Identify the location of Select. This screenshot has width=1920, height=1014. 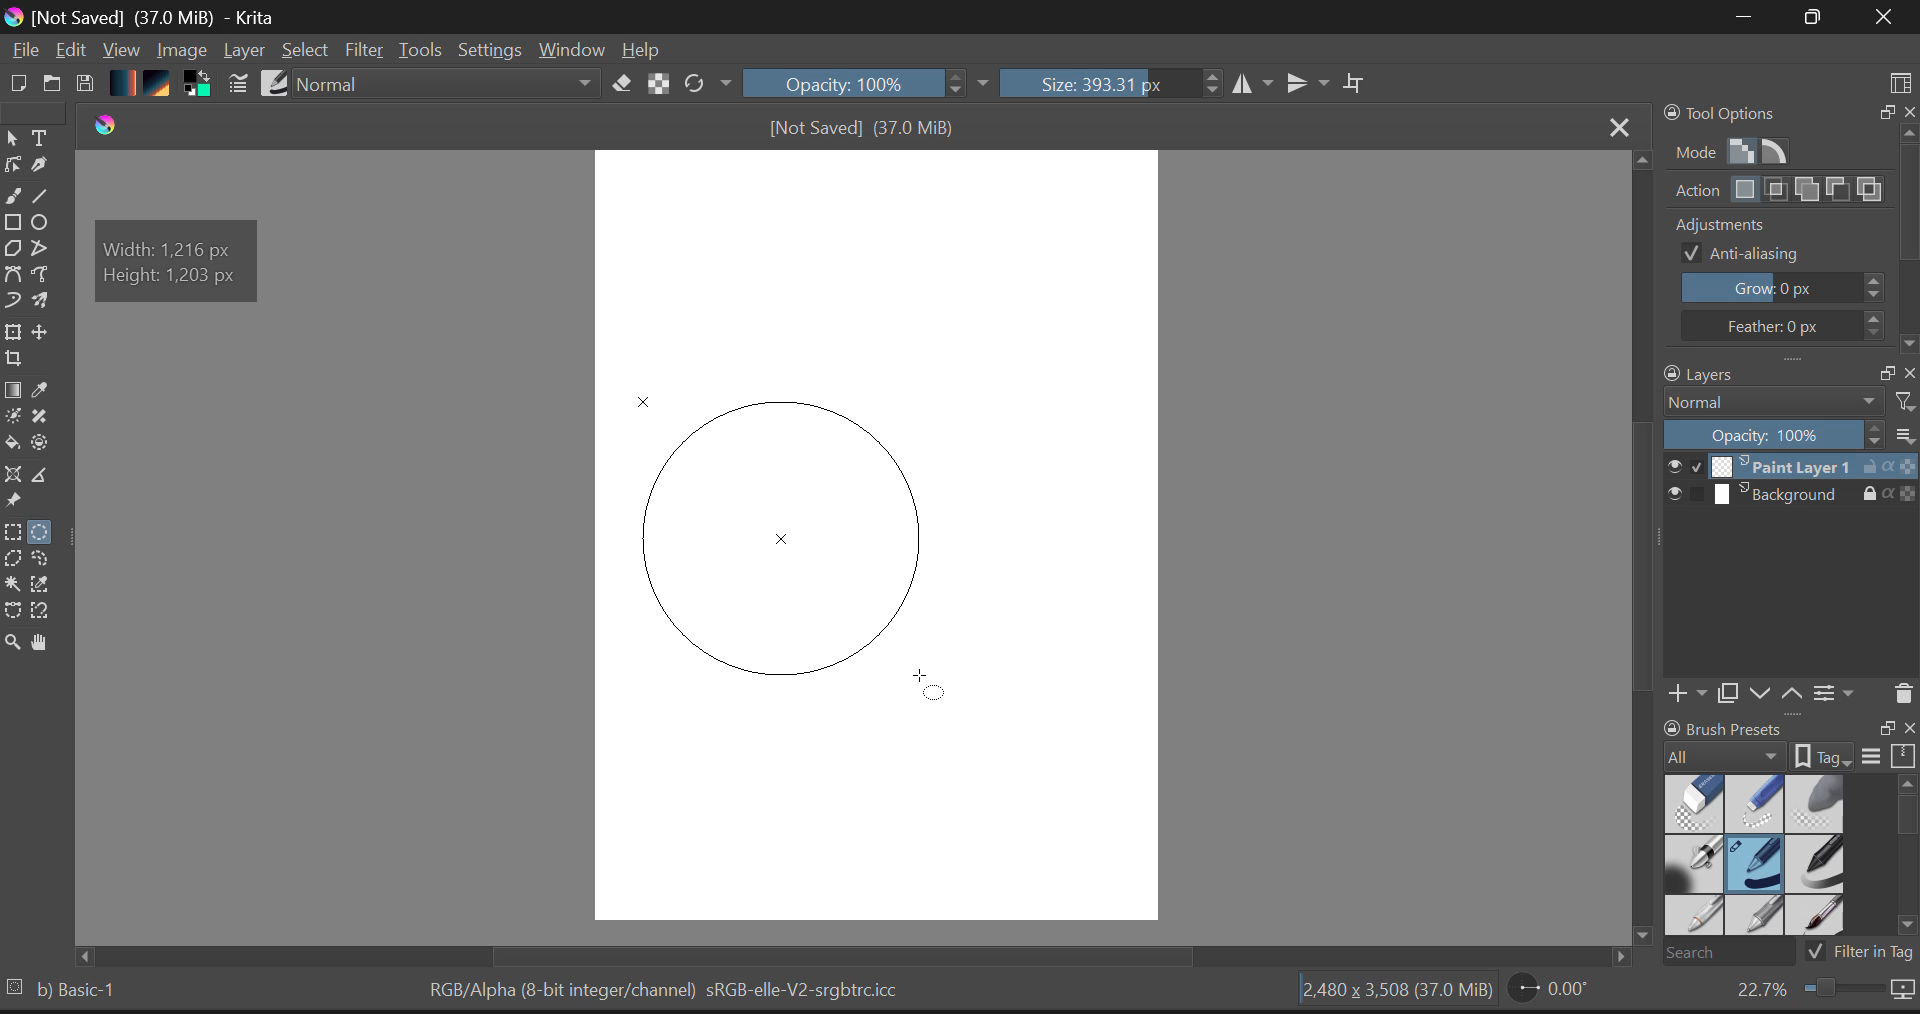
(308, 51).